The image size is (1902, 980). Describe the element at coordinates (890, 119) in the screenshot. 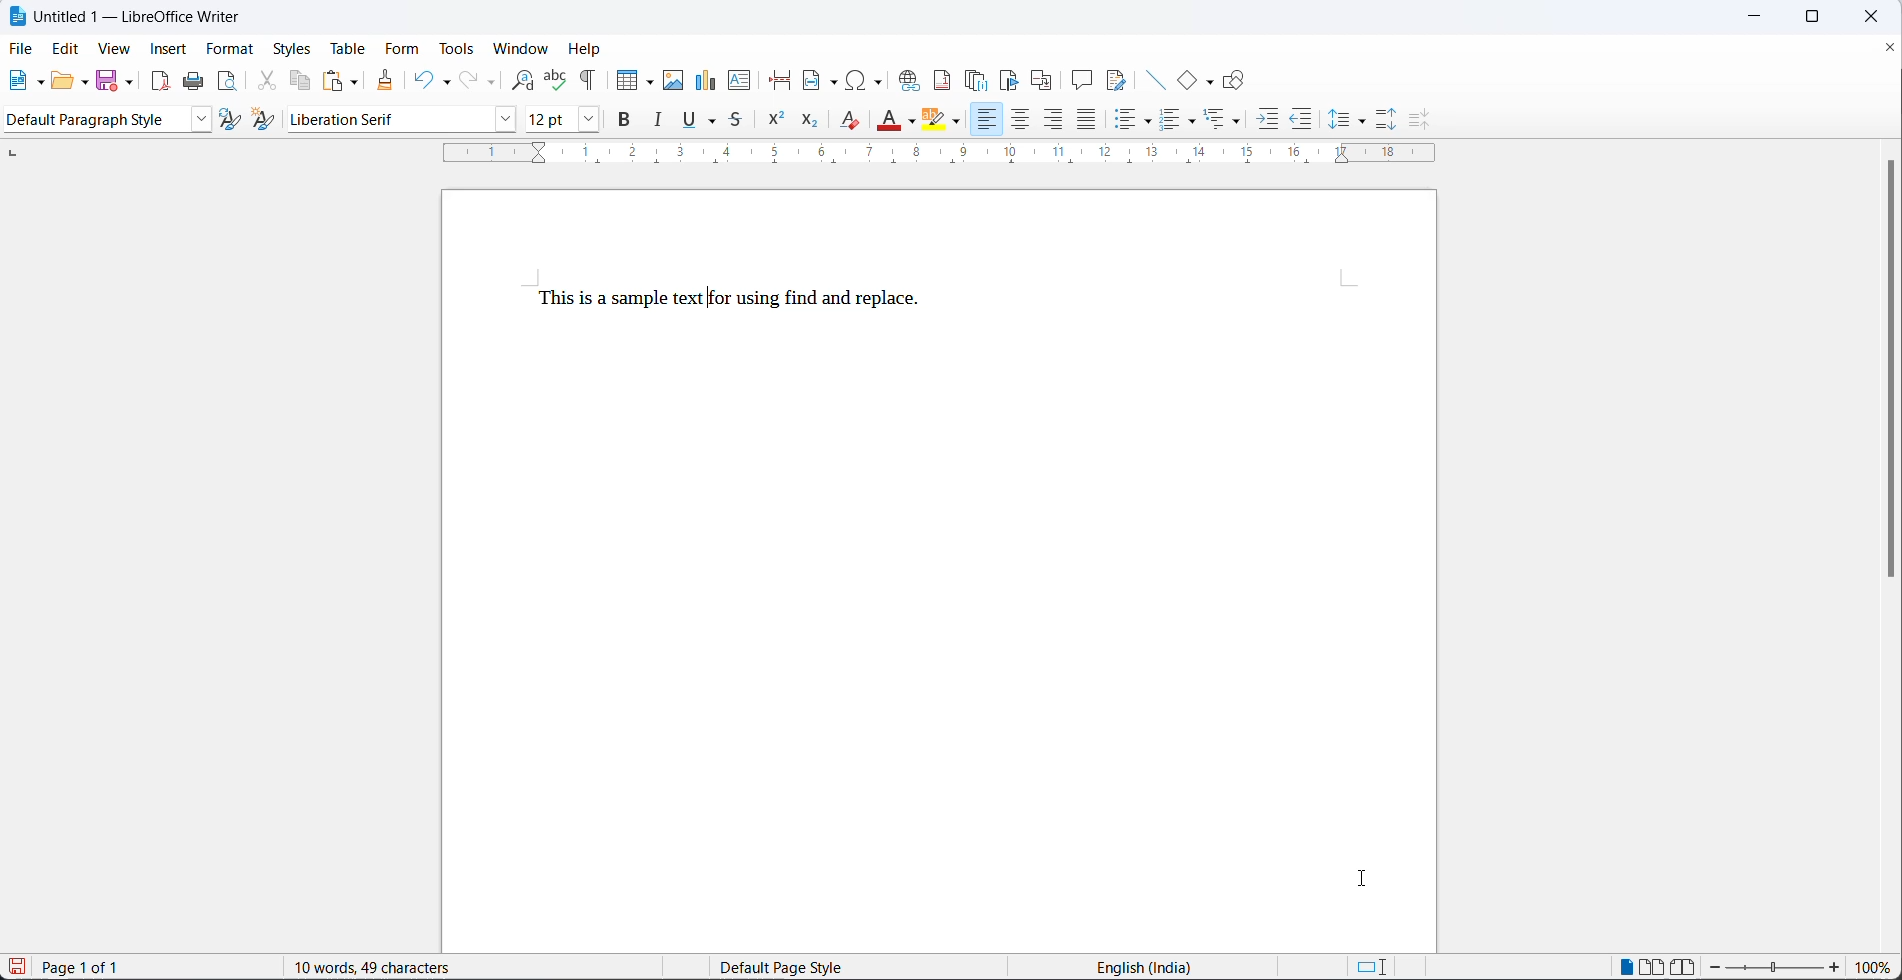

I see `font color` at that location.